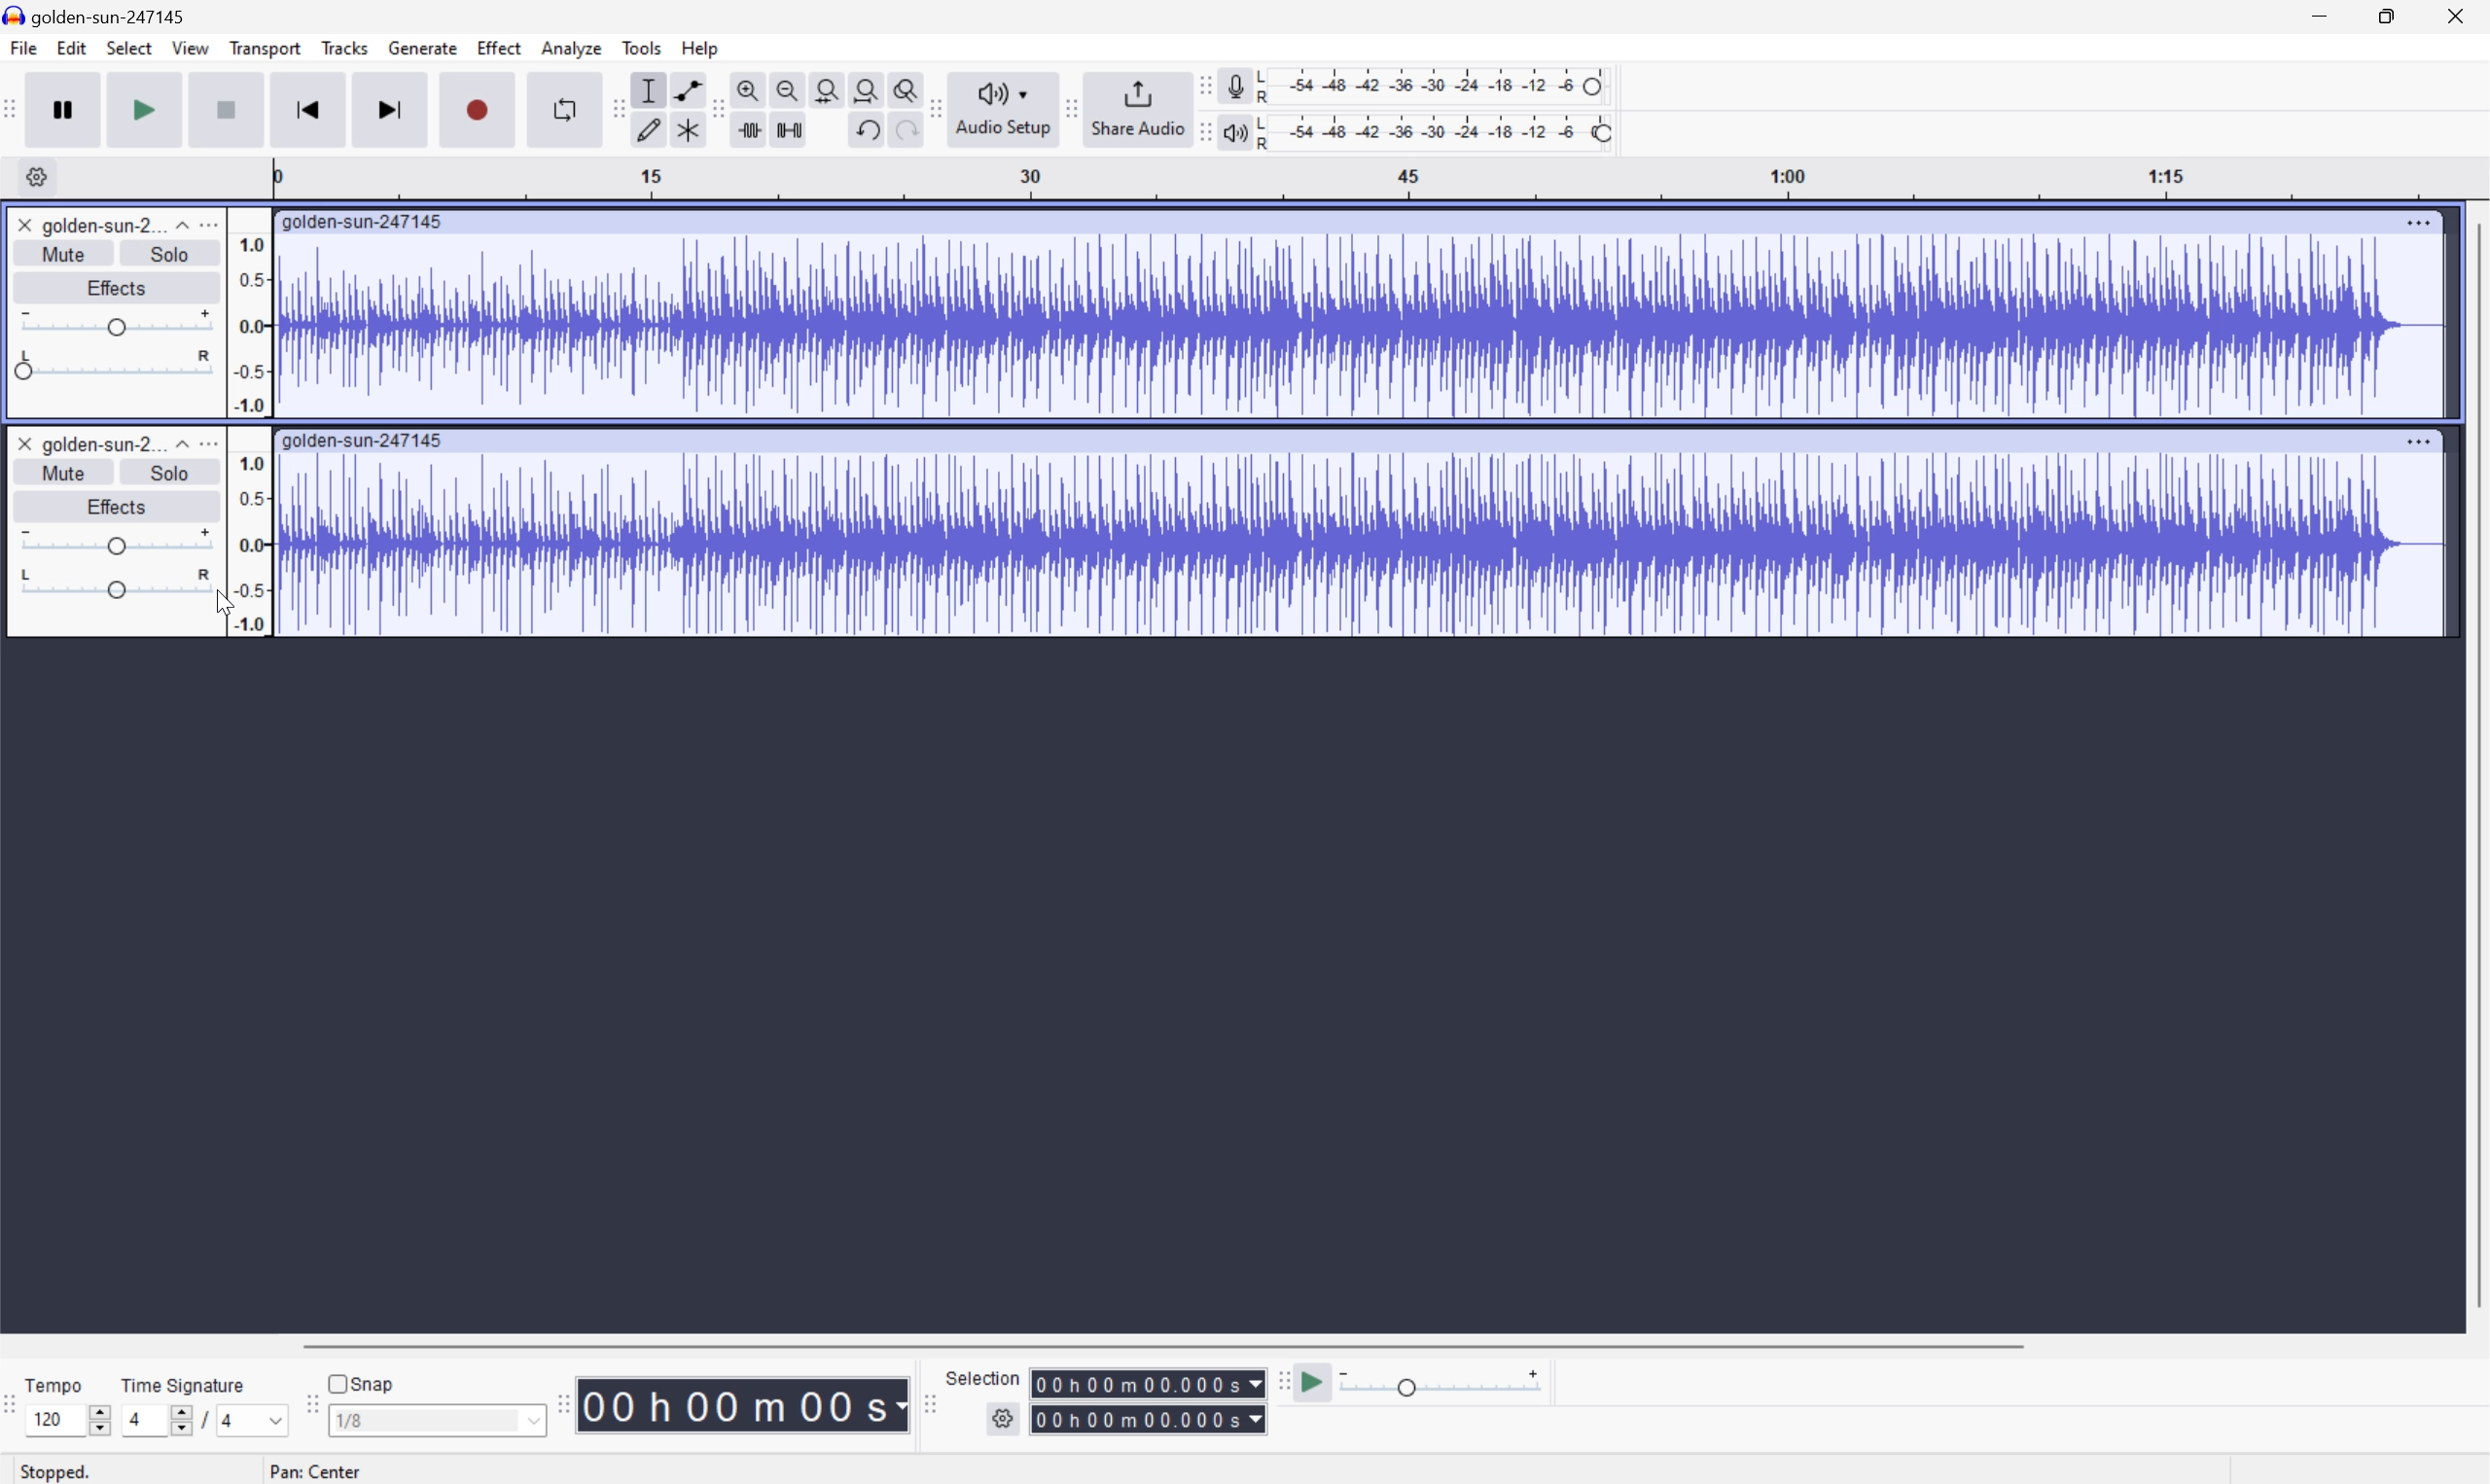 This screenshot has width=2490, height=1484. Describe the element at coordinates (999, 105) in the screenshot. I see `Audacity audio setup toolbar` at that location.